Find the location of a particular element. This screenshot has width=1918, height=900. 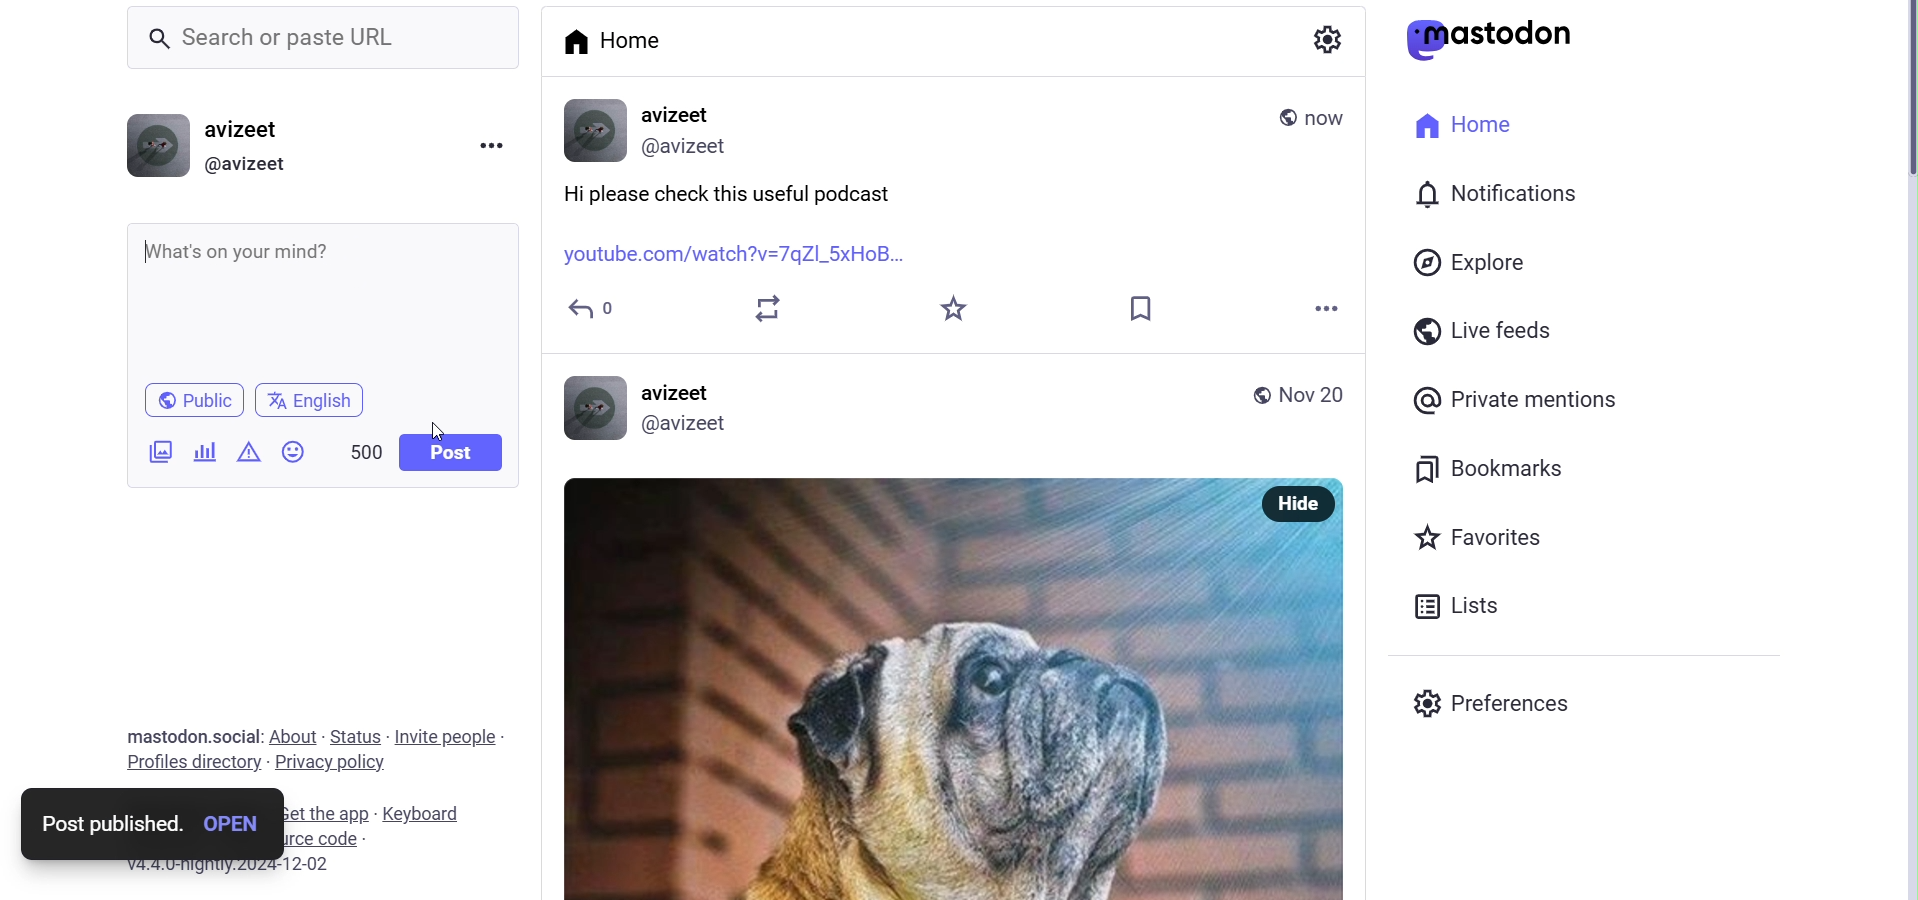

mastodon  is located at coordinates (1500, 37).